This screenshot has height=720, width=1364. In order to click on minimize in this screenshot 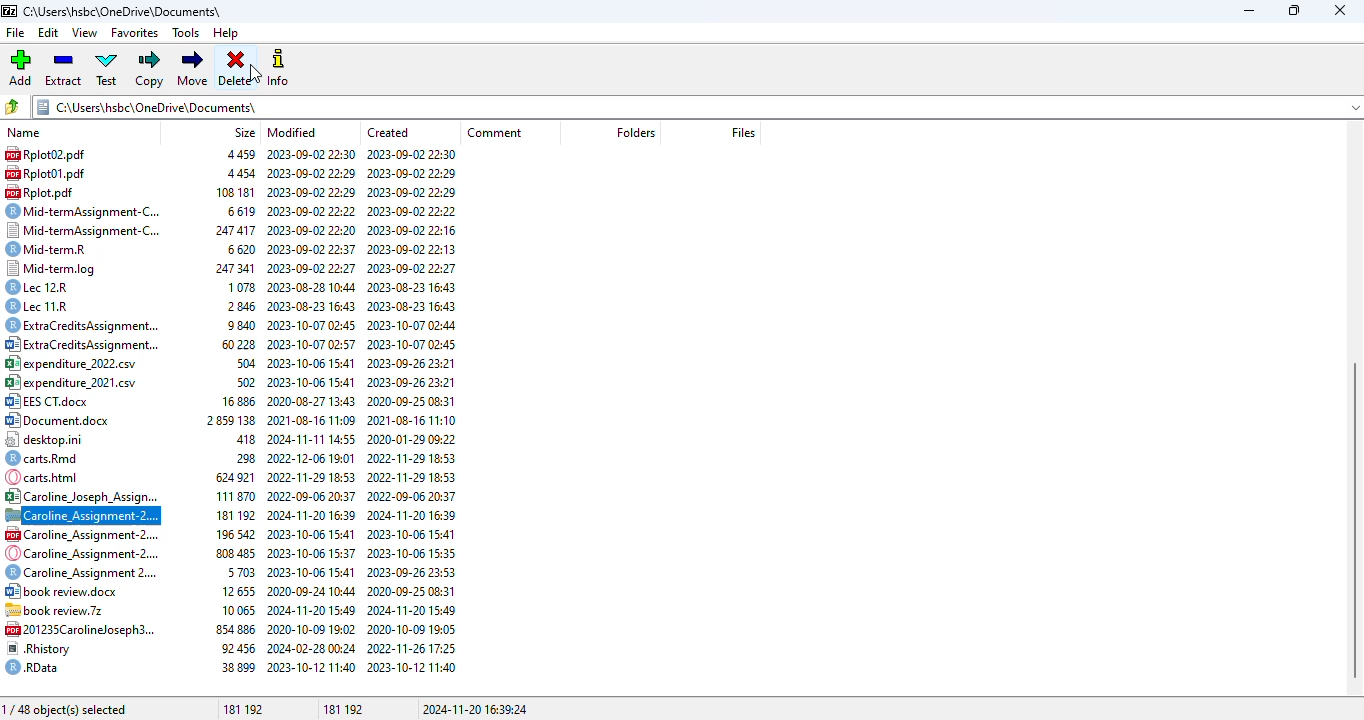, I will do `click(1250, 10)`.